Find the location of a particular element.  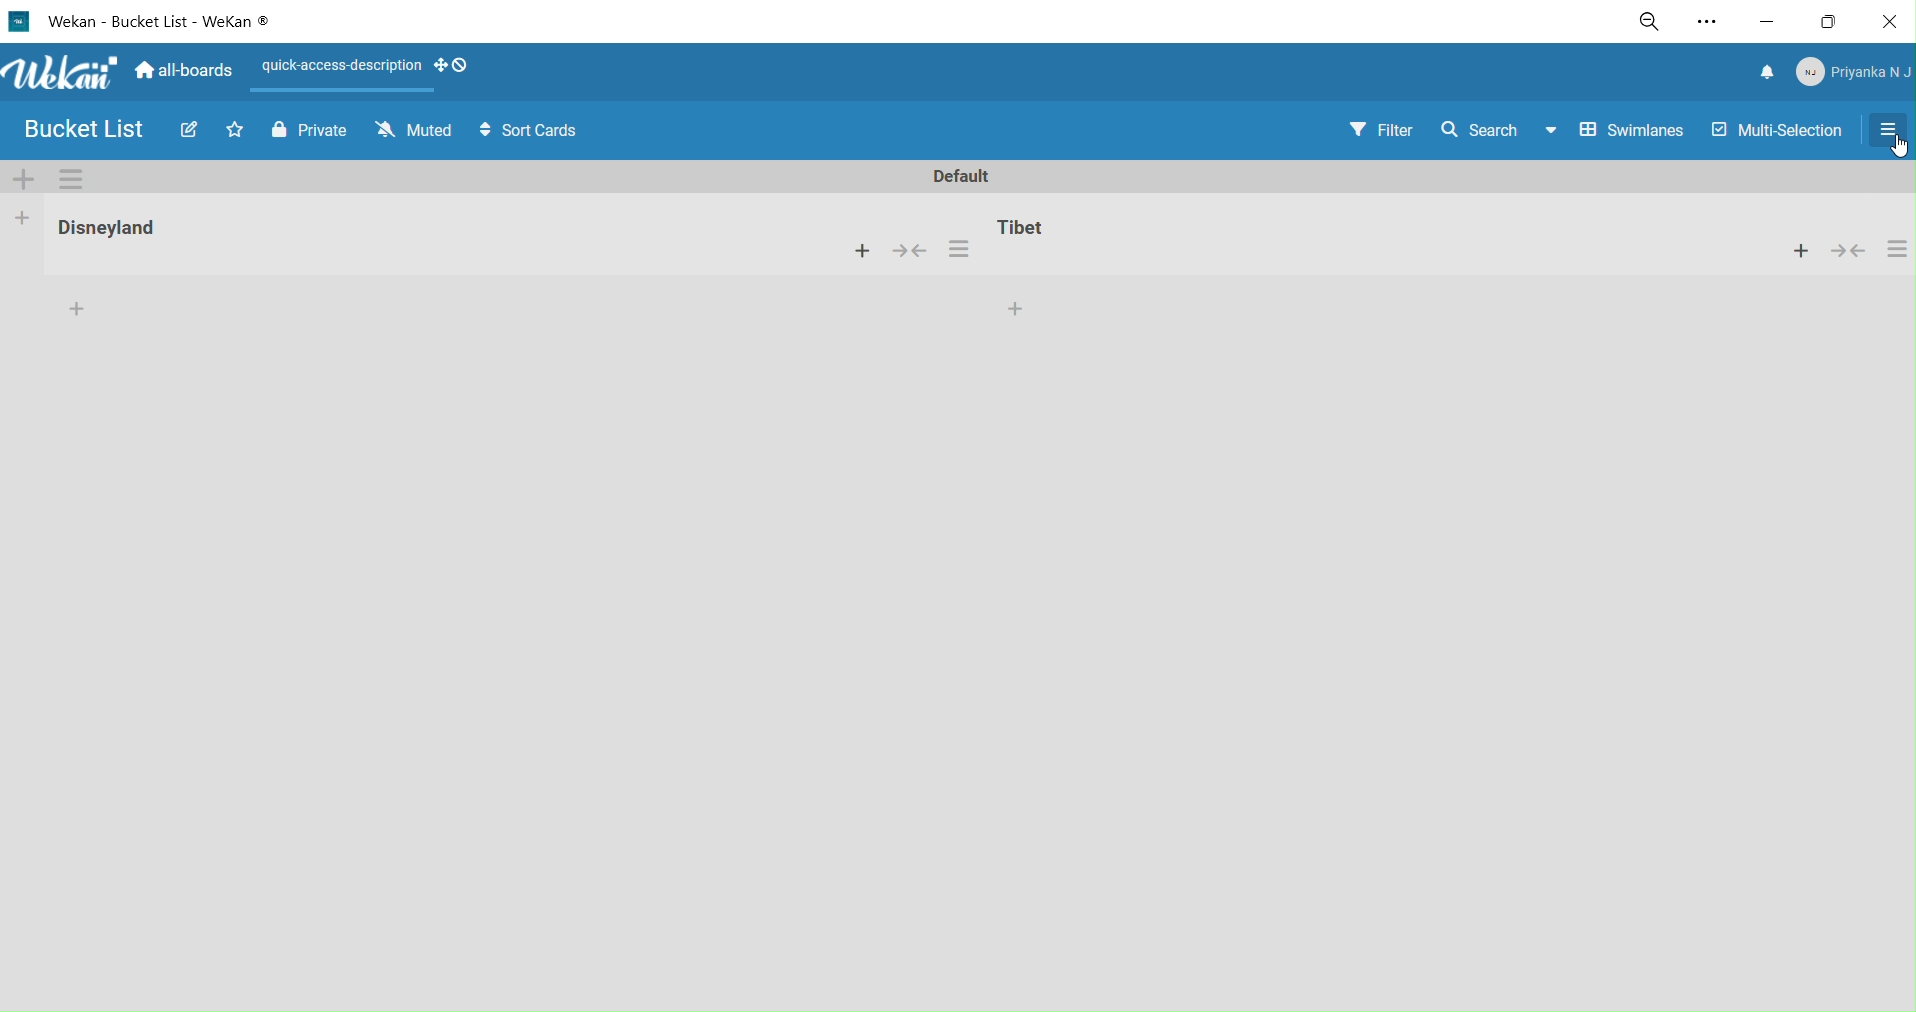

selecting open sidebar or close sidebar is located at coordinates (1891, 132).